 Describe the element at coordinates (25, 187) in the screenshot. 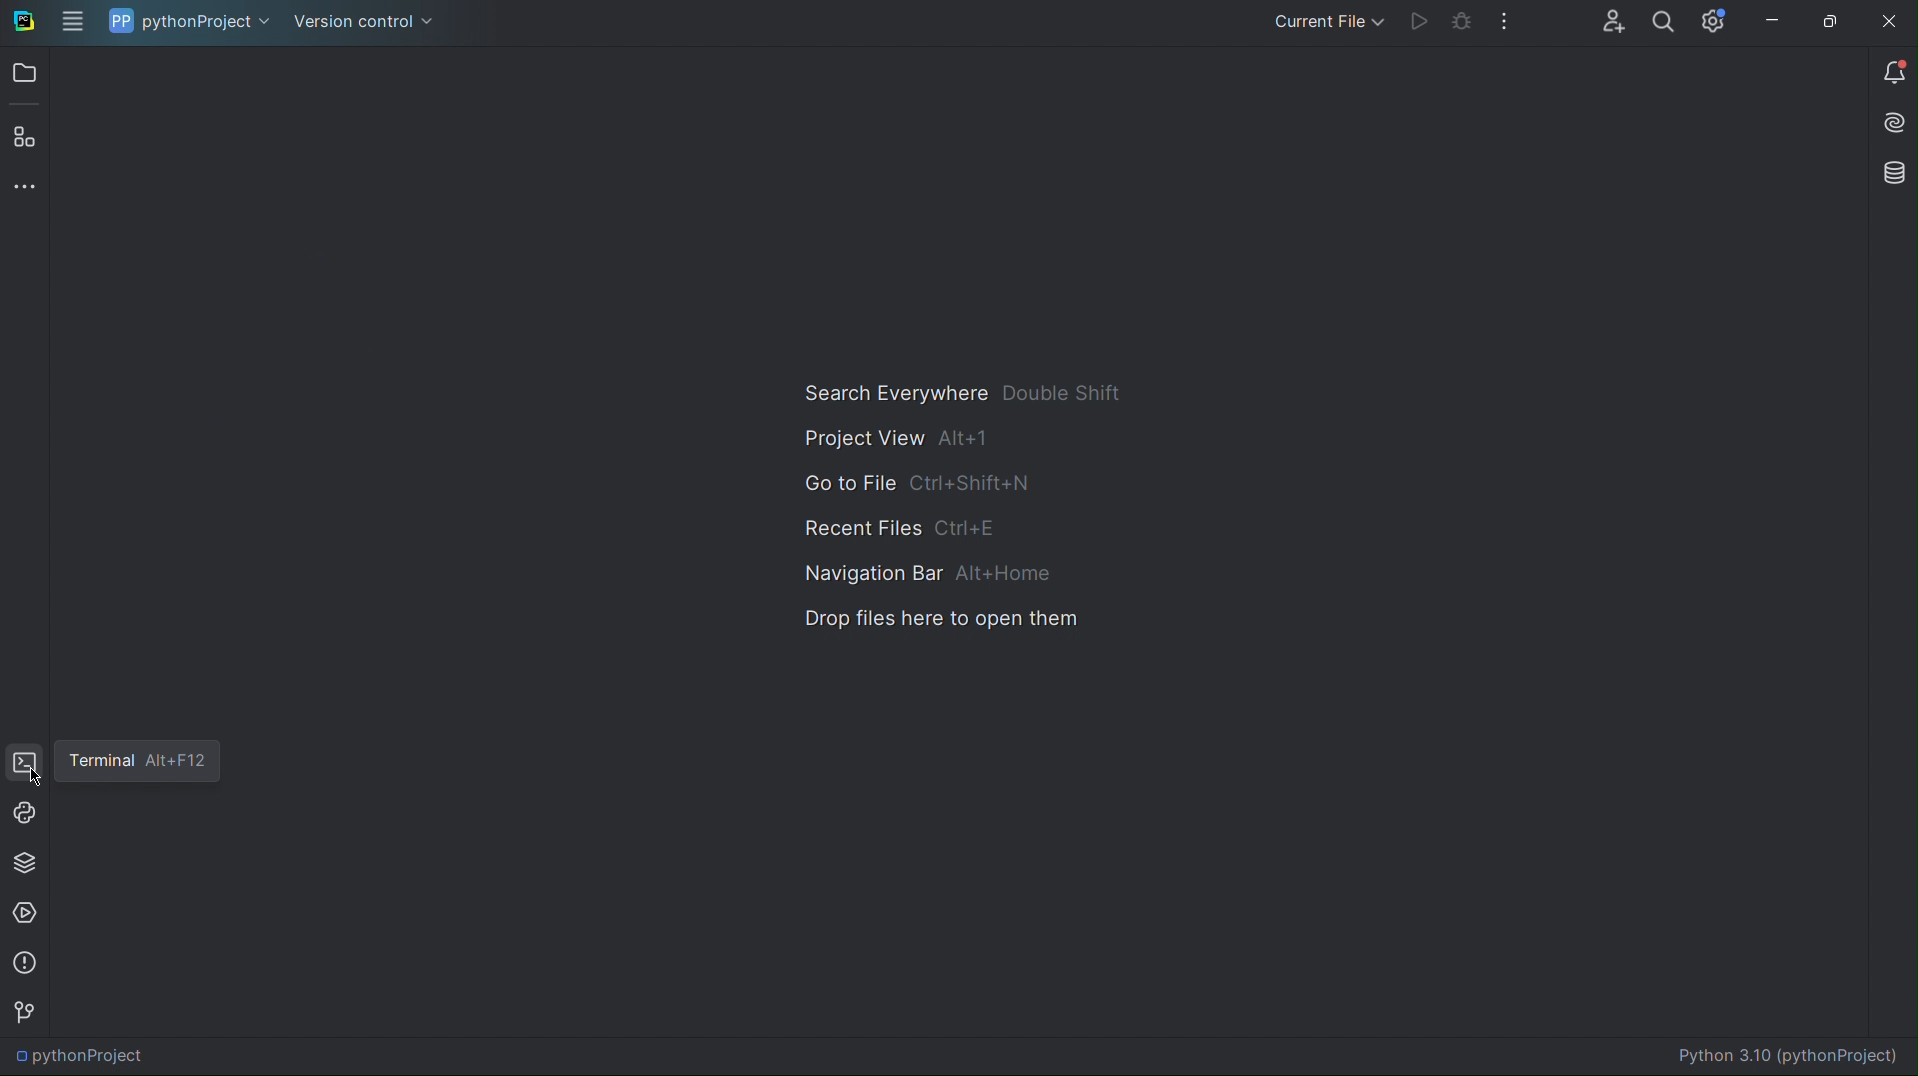

I see `More` at that location.